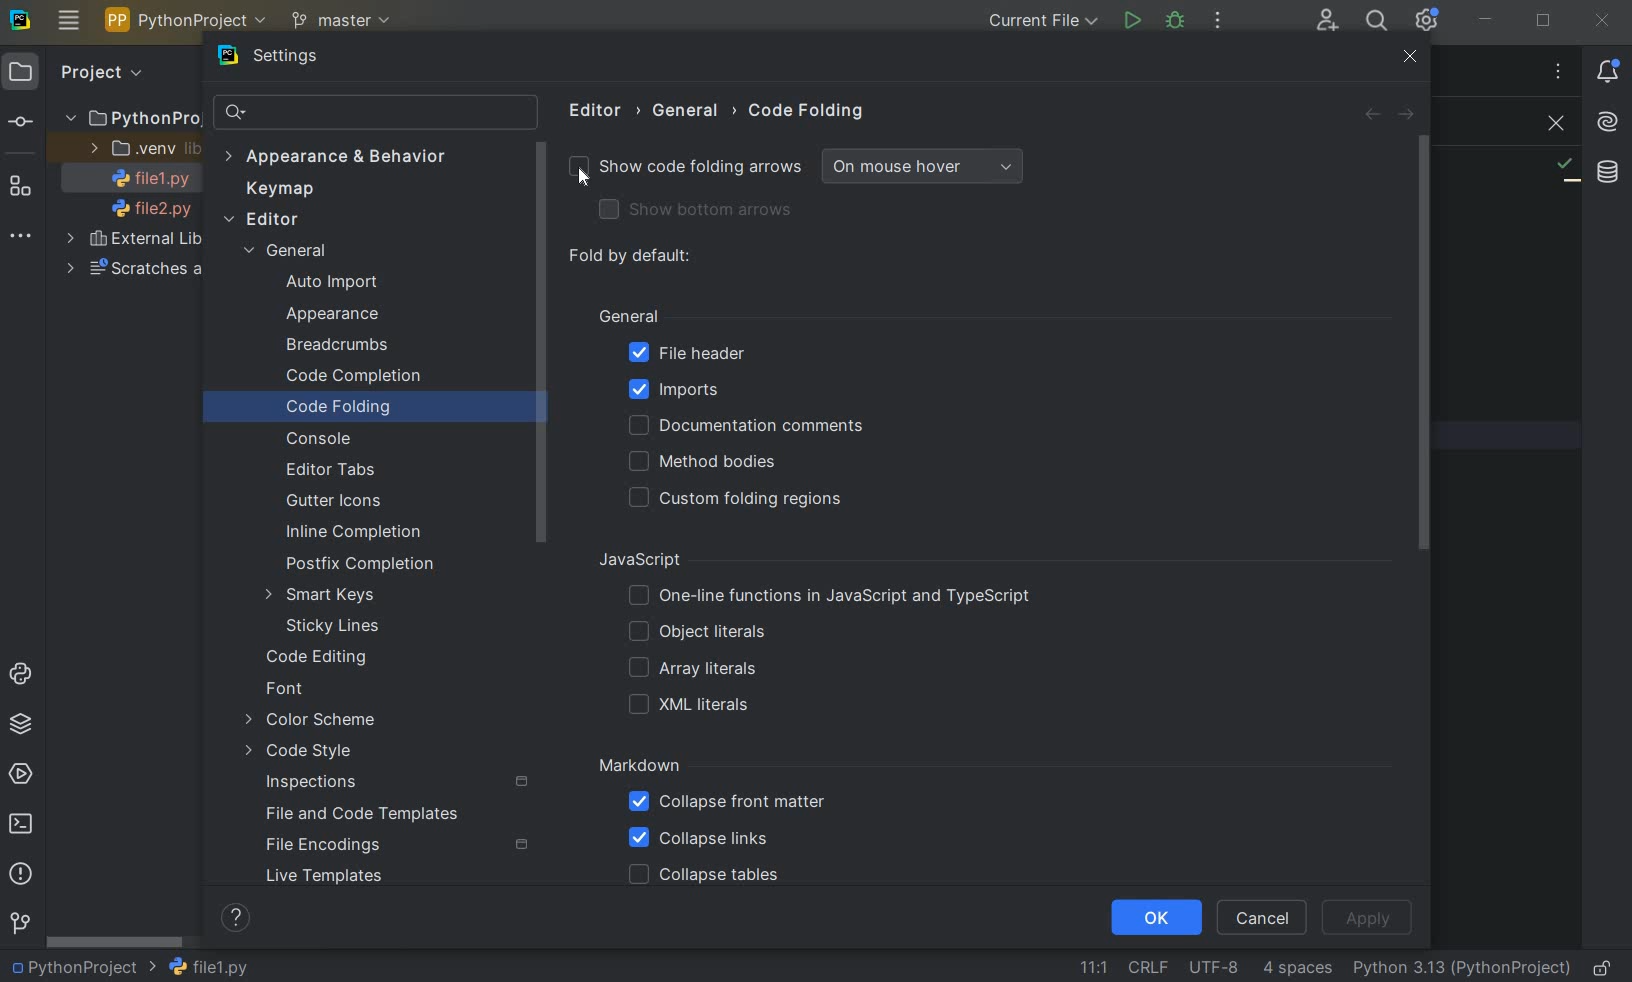 This screenshot has width=1632, height=982. Describe the element at coordinates (357, 346) in the screenshot. I see `BREADCRUMBS` at that location.